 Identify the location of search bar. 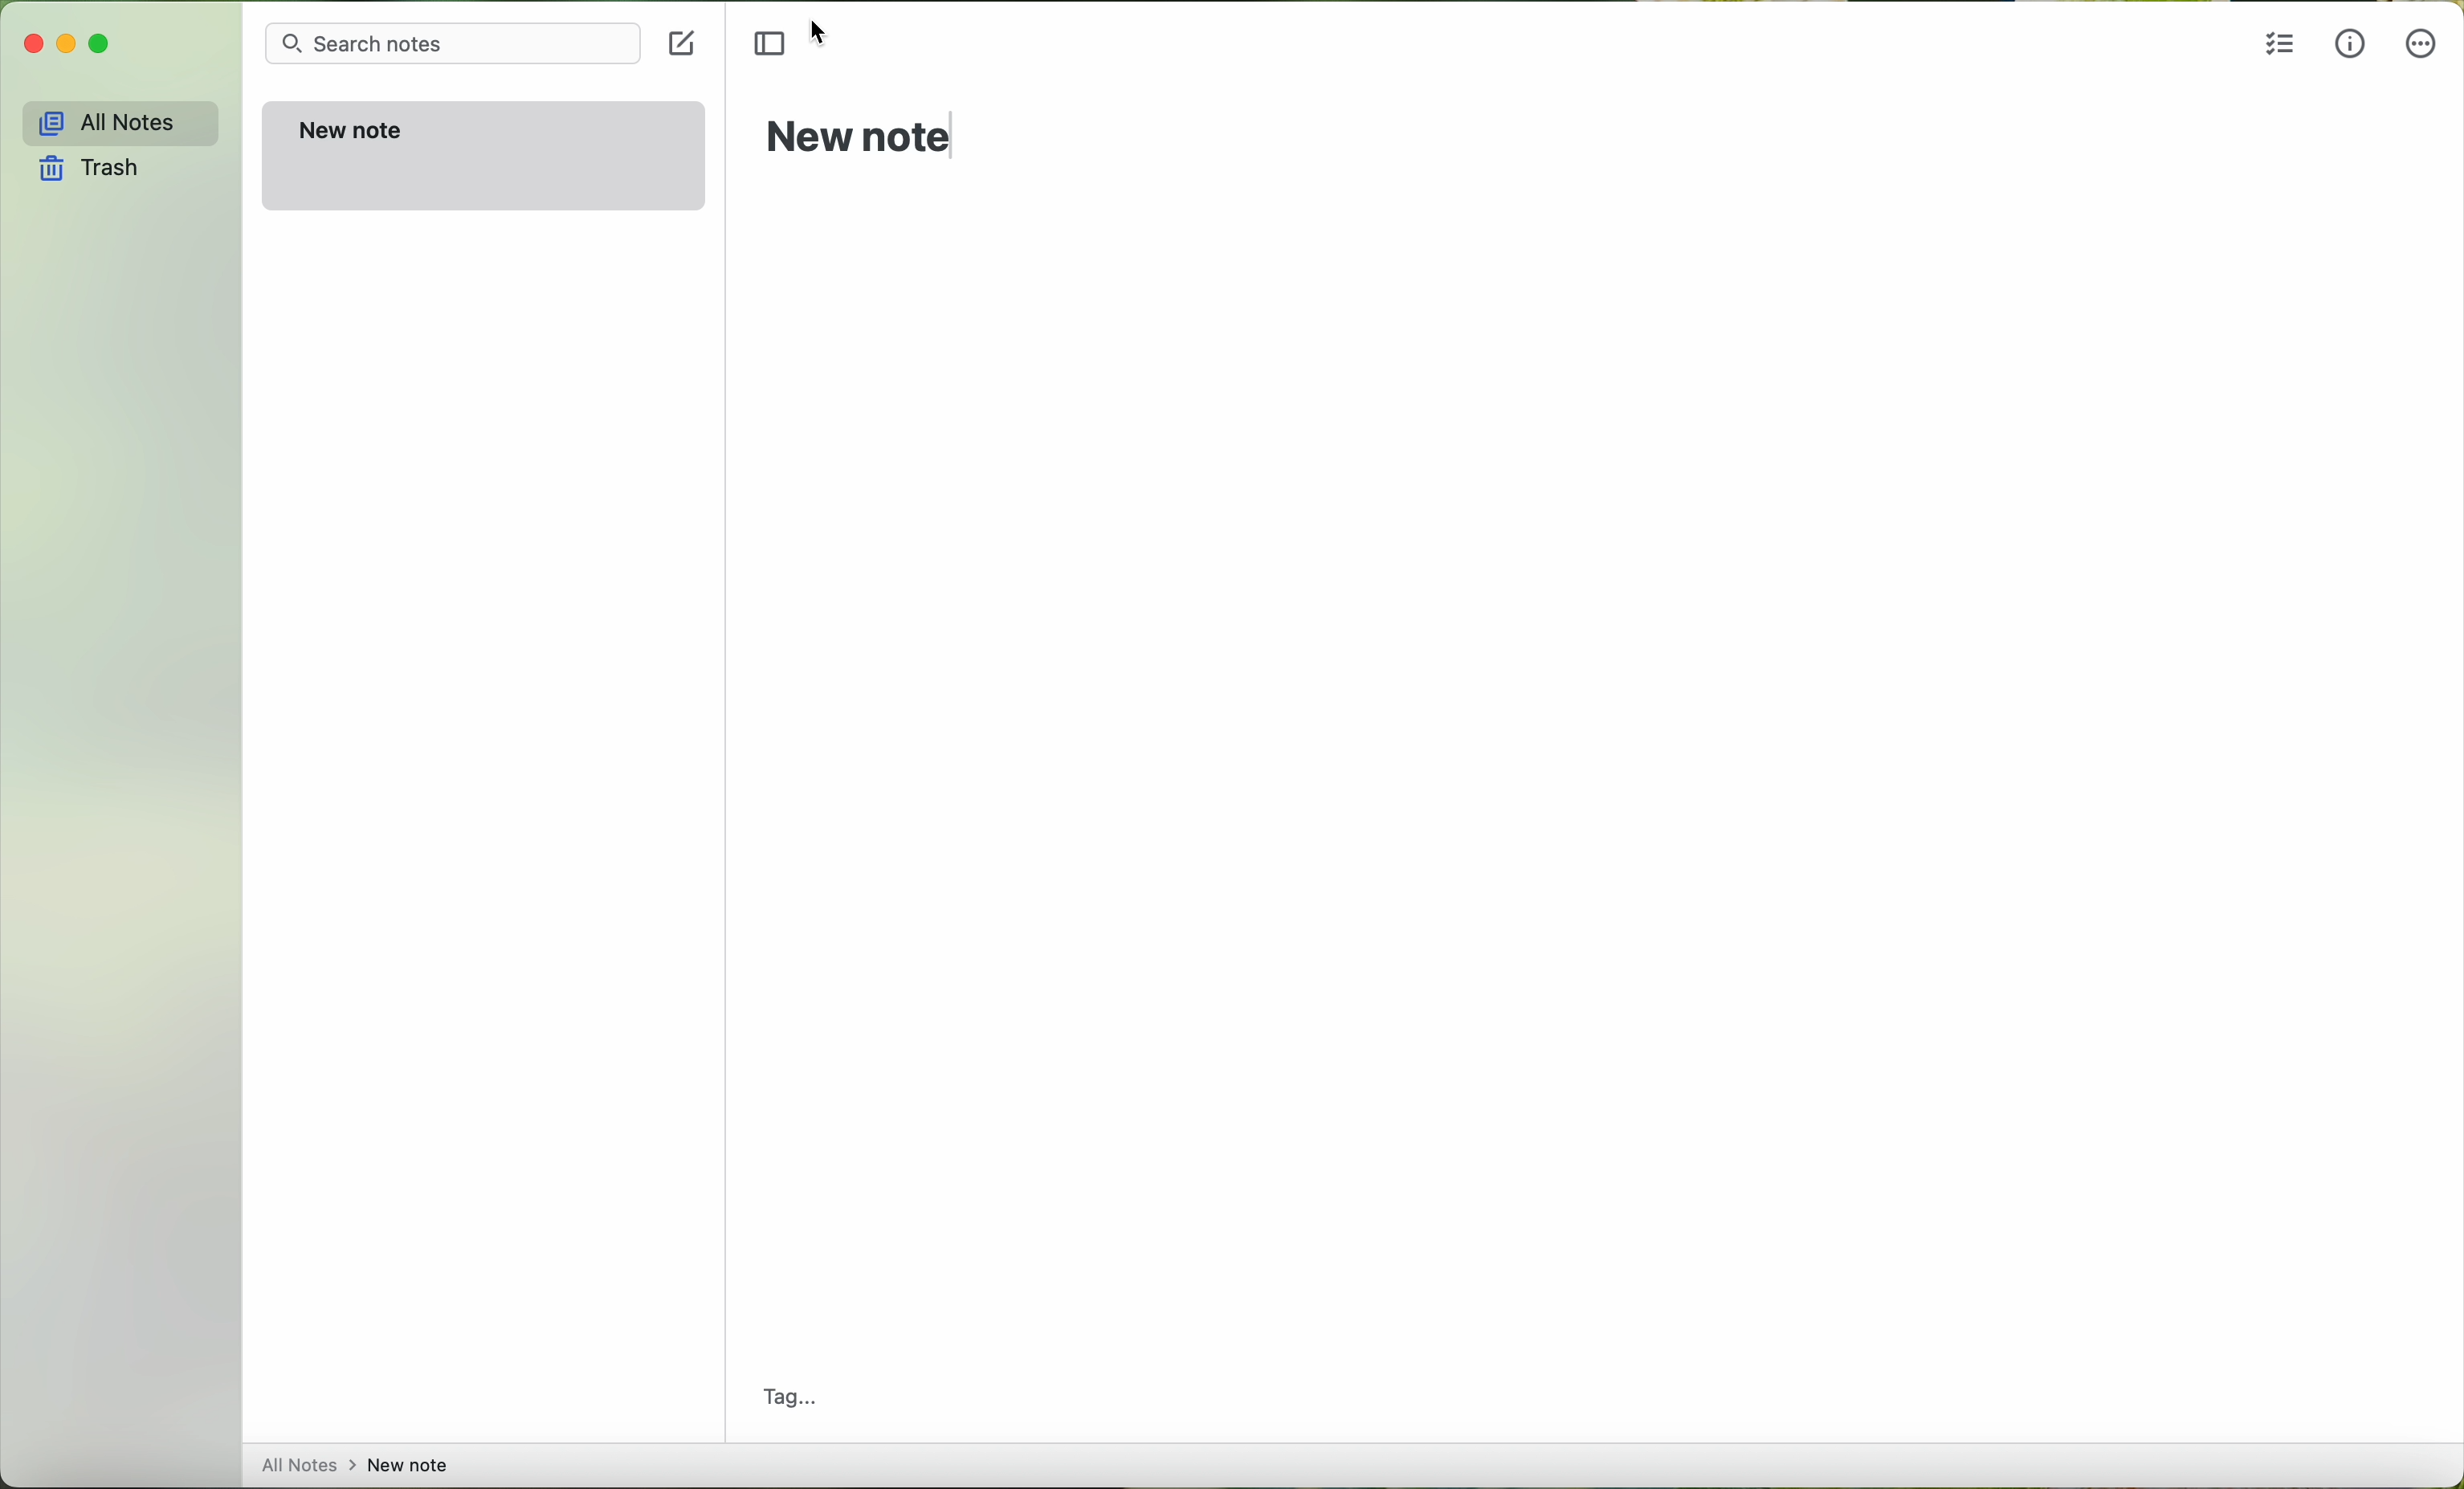
(451, 42).